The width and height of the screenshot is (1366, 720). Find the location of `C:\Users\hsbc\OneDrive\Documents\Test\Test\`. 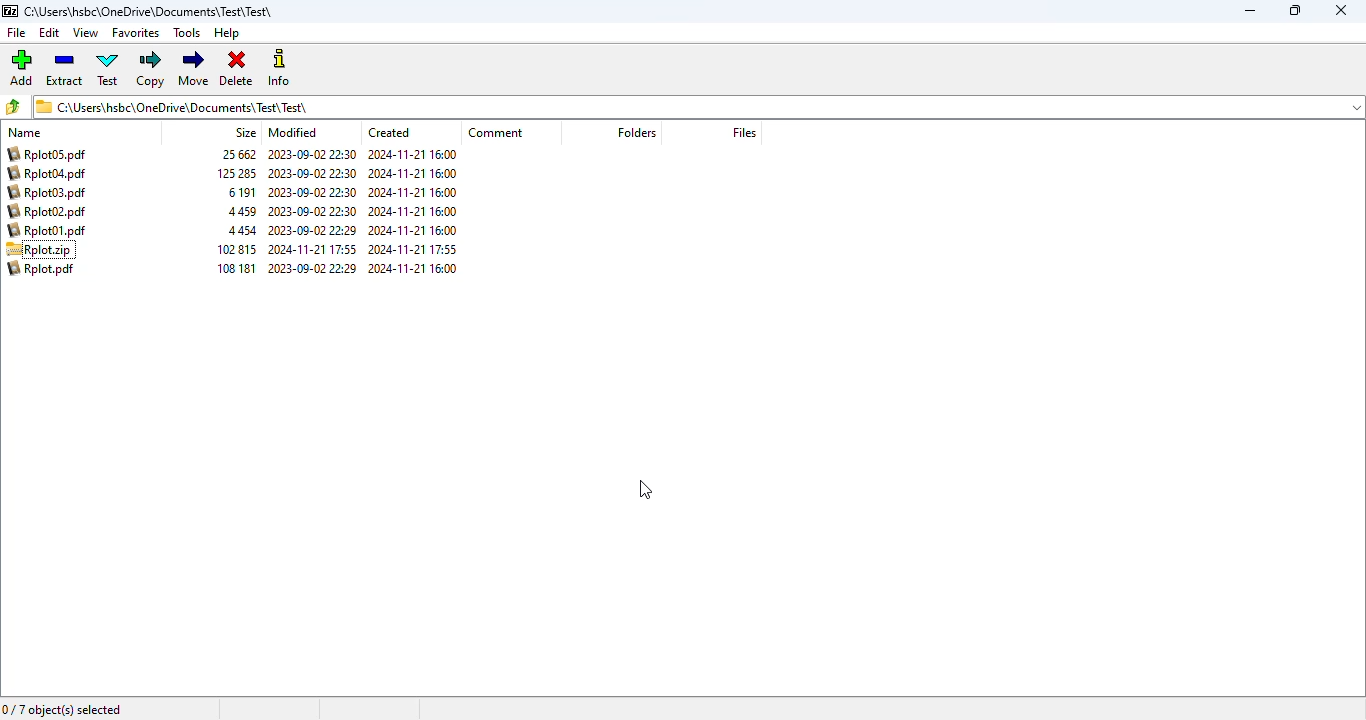

C:\Users\hsbc\OneDrive\Documents\Test\Test\ is located at coordinates (150, 12).